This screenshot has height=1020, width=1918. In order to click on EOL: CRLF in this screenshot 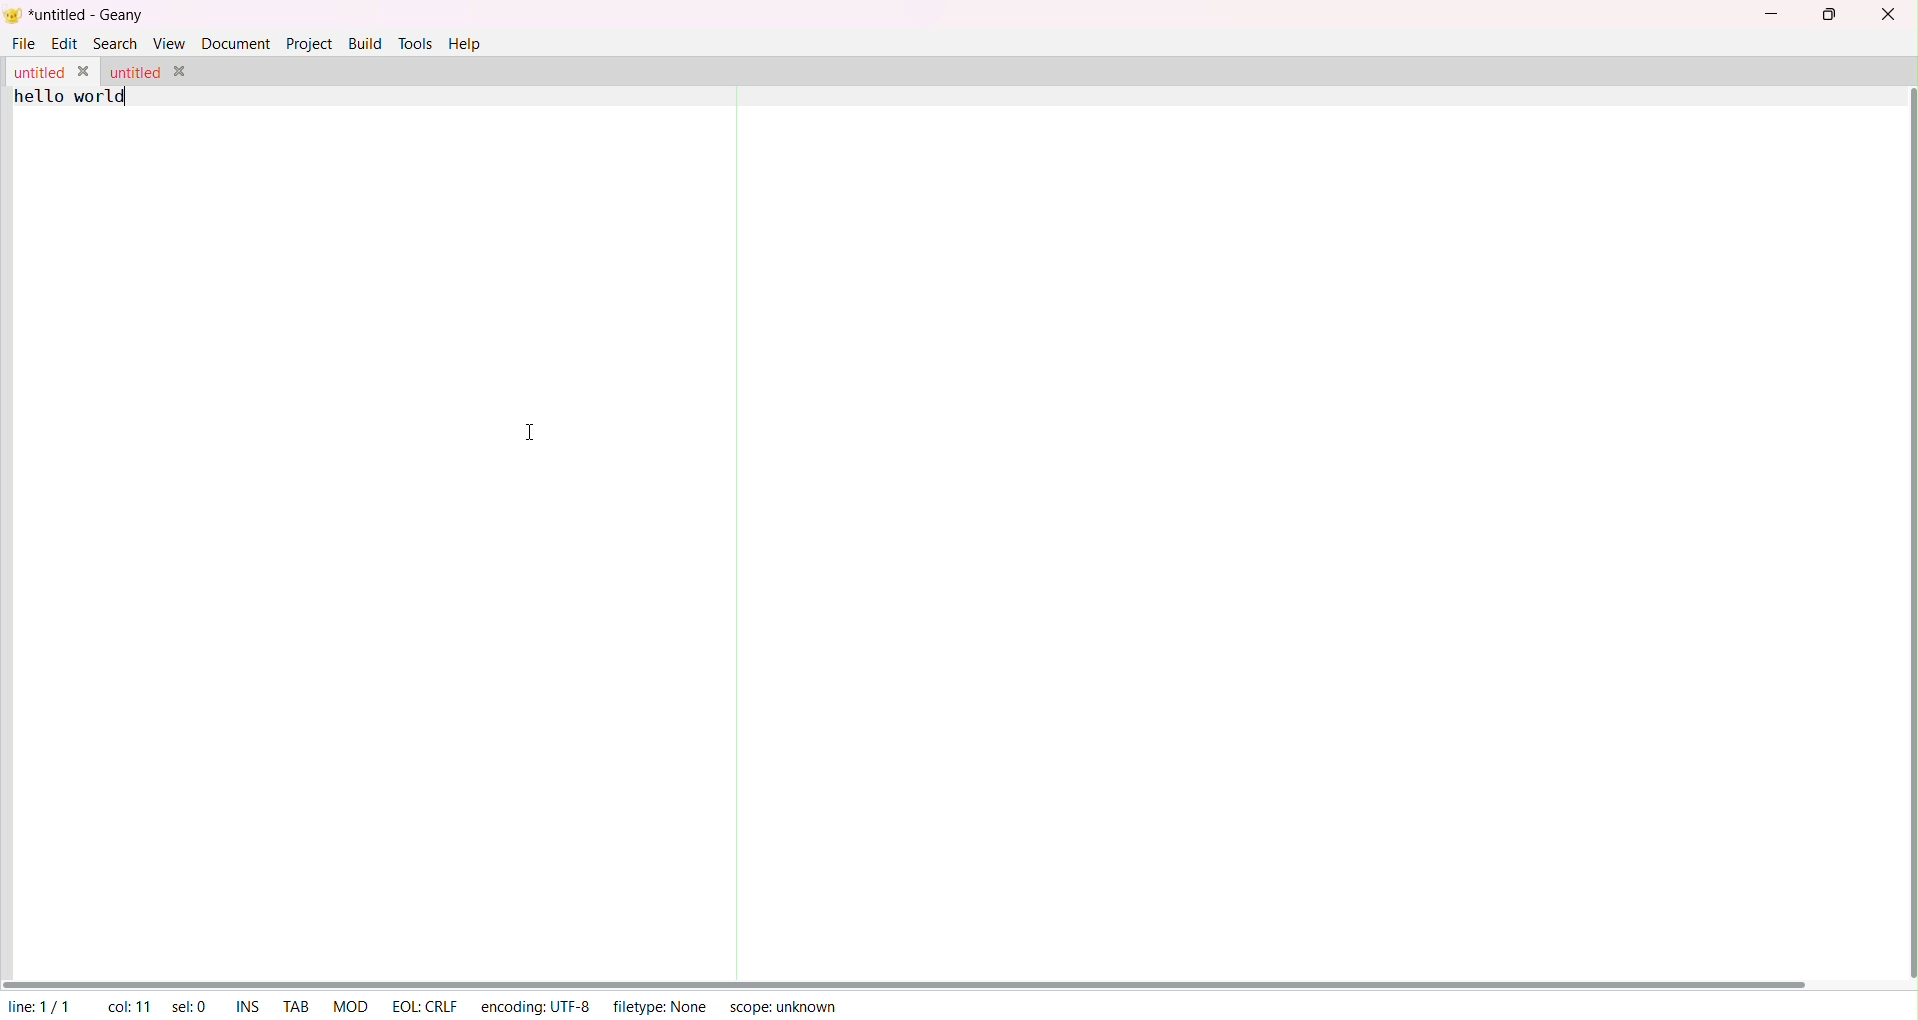, I will do `click(424, 1006)`.